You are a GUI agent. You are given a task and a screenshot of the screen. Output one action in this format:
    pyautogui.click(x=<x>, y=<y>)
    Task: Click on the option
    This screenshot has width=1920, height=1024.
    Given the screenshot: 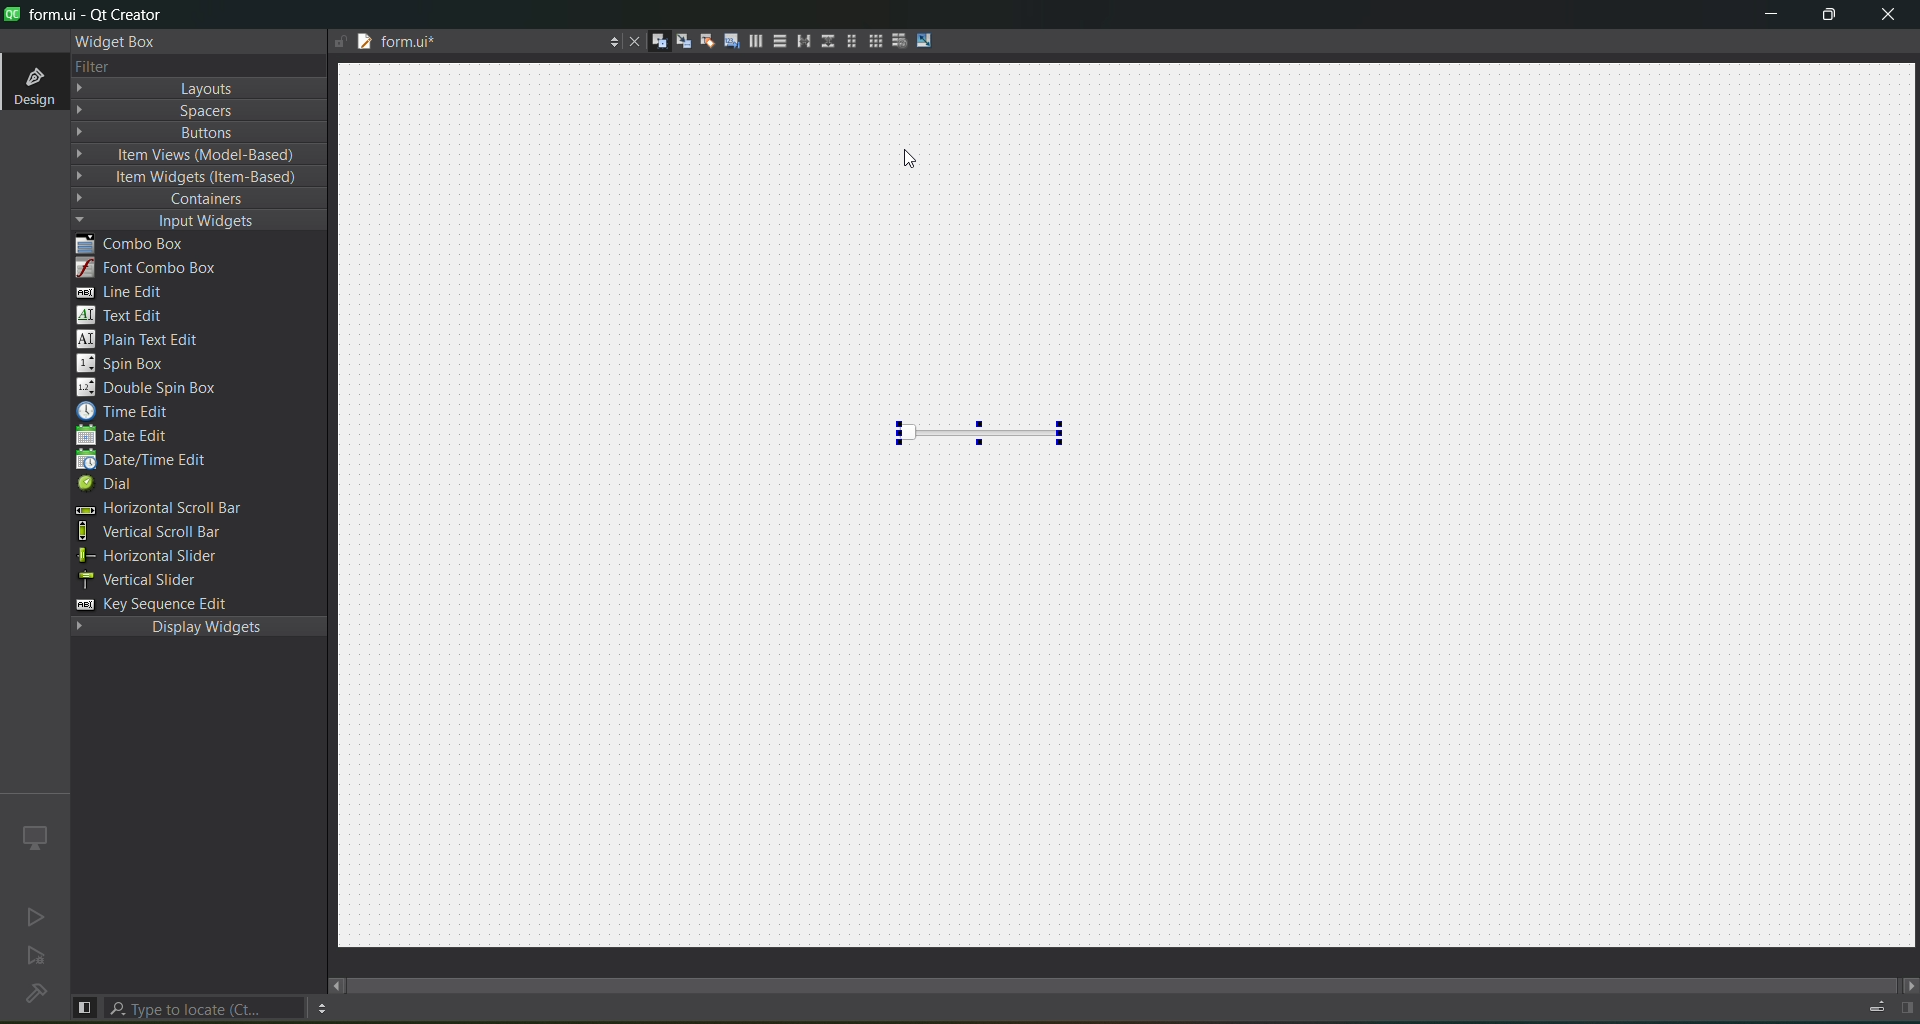 What is the action you would take?
    pyautogui.click(x=323, y=1009)
    